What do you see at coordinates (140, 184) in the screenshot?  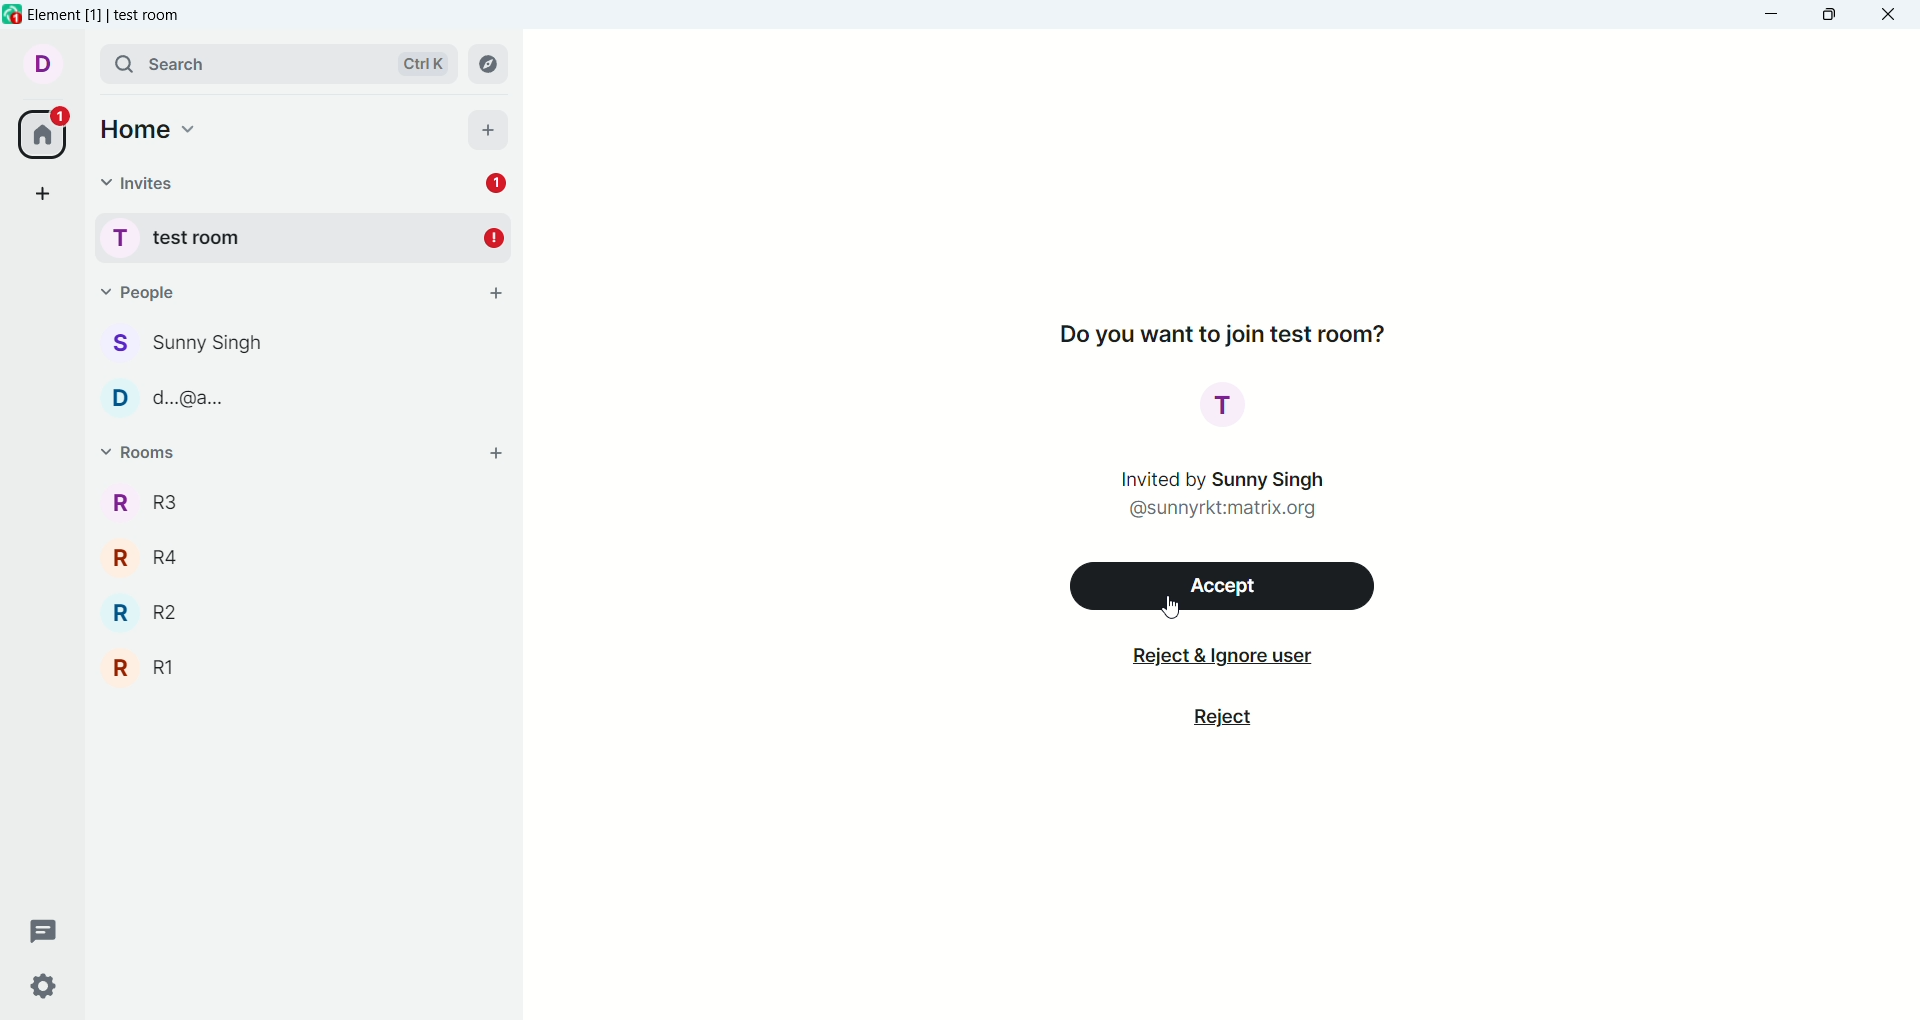 I see `invite` at bounding box center [140, 184].